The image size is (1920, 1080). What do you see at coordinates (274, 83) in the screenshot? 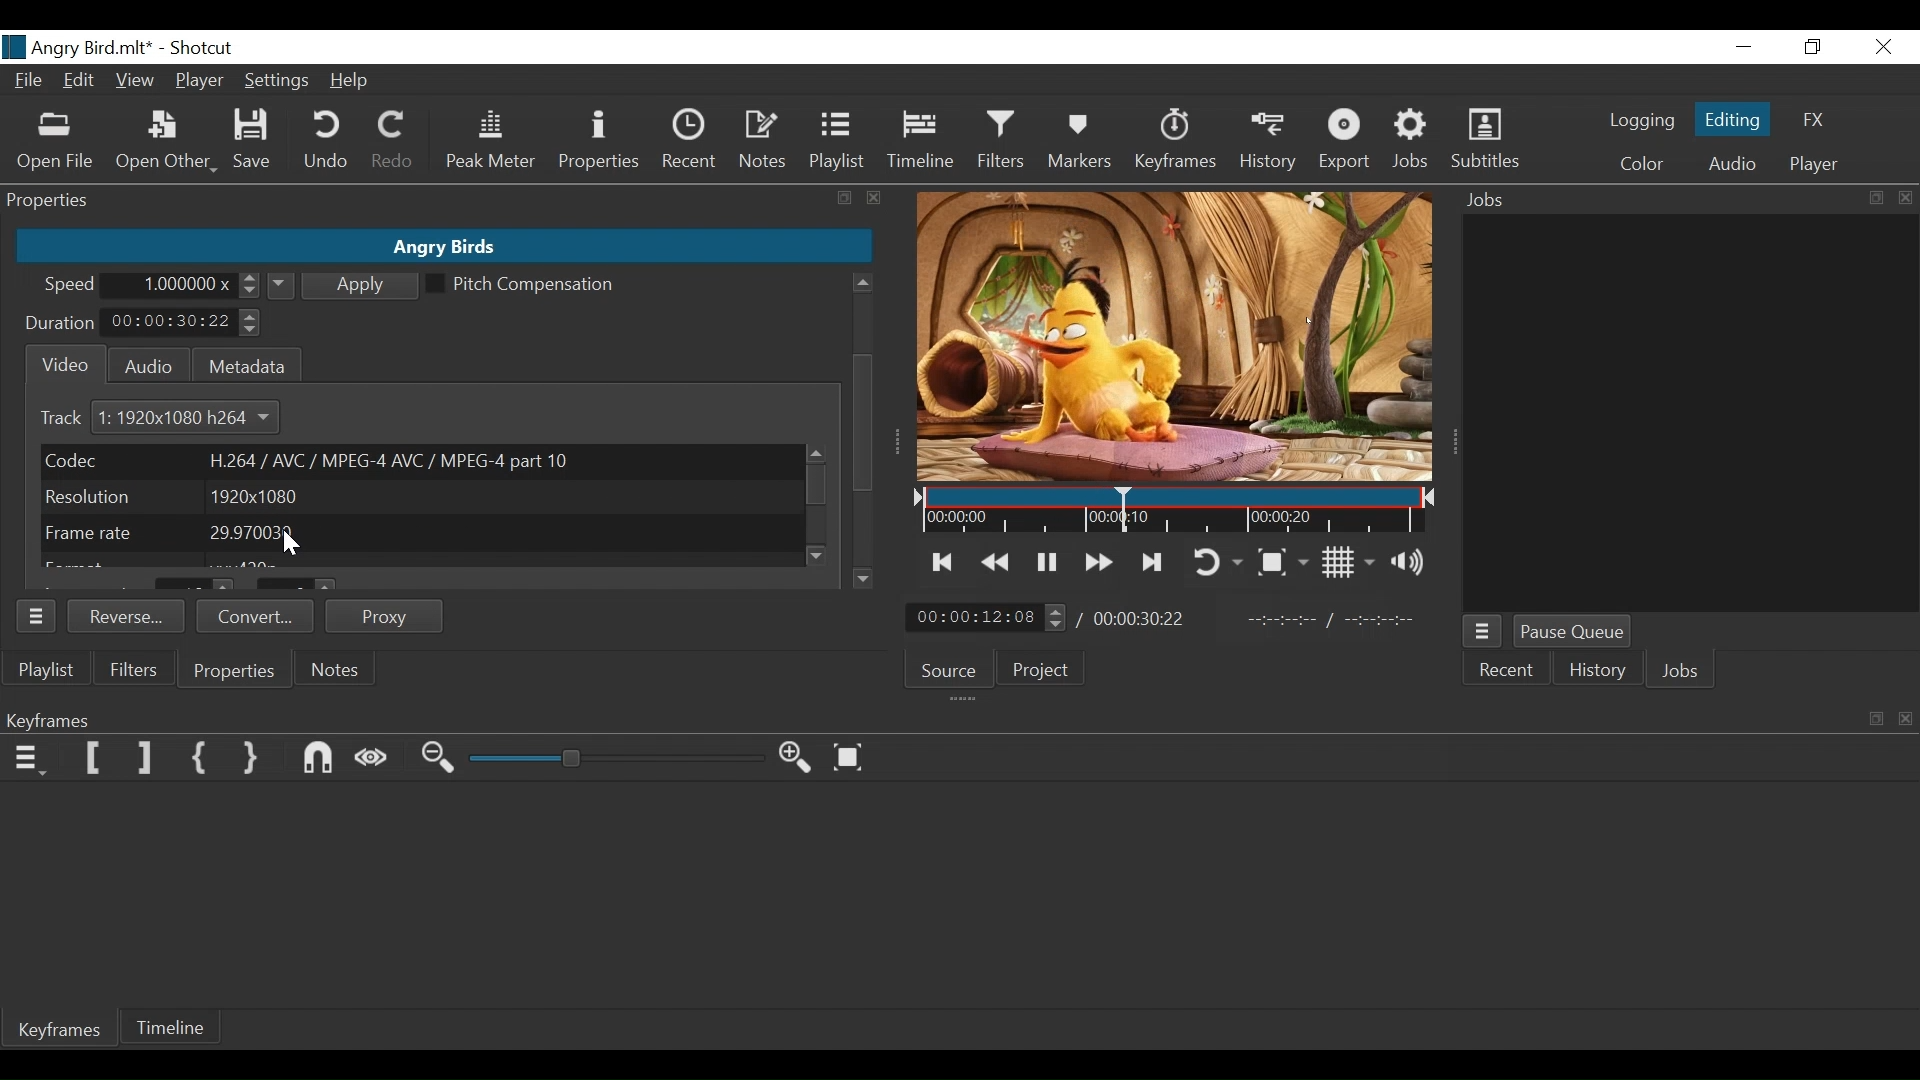
I see `Settings` at bounding box center [274, 83].